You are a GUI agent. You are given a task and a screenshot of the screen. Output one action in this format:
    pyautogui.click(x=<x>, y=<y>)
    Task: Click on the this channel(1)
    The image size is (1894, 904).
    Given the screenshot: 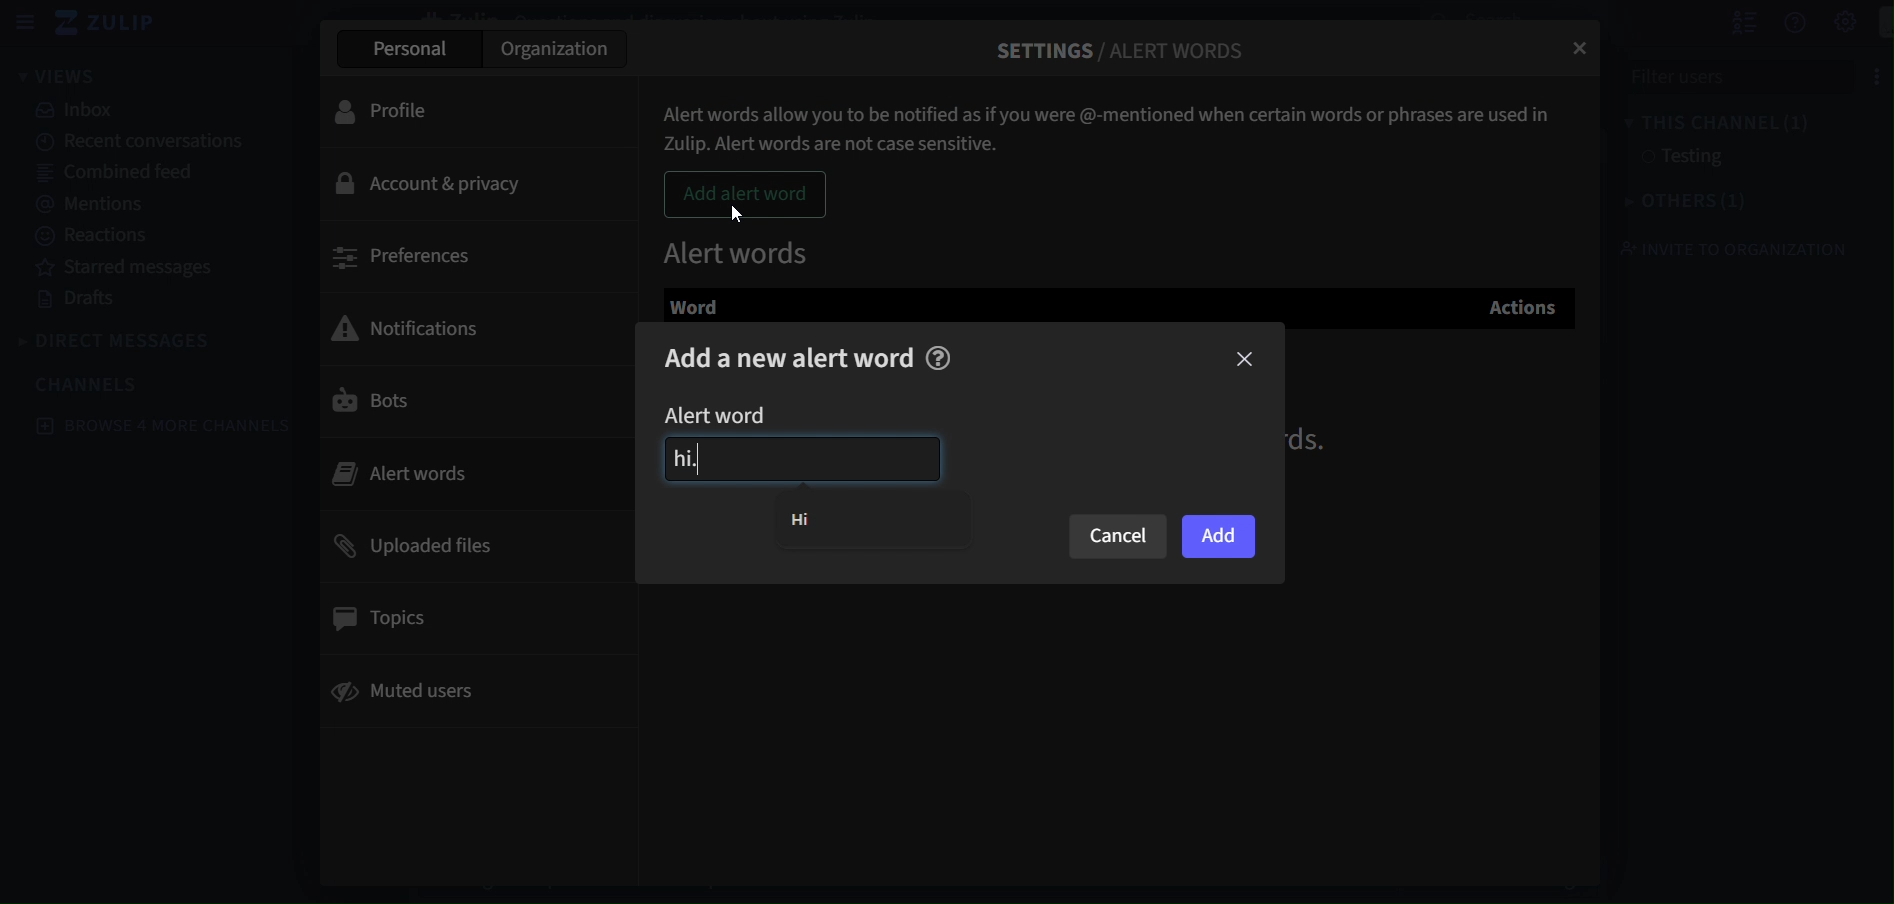 What is the action you would take?
    pyautogui.click(x=1701, y=123)
    